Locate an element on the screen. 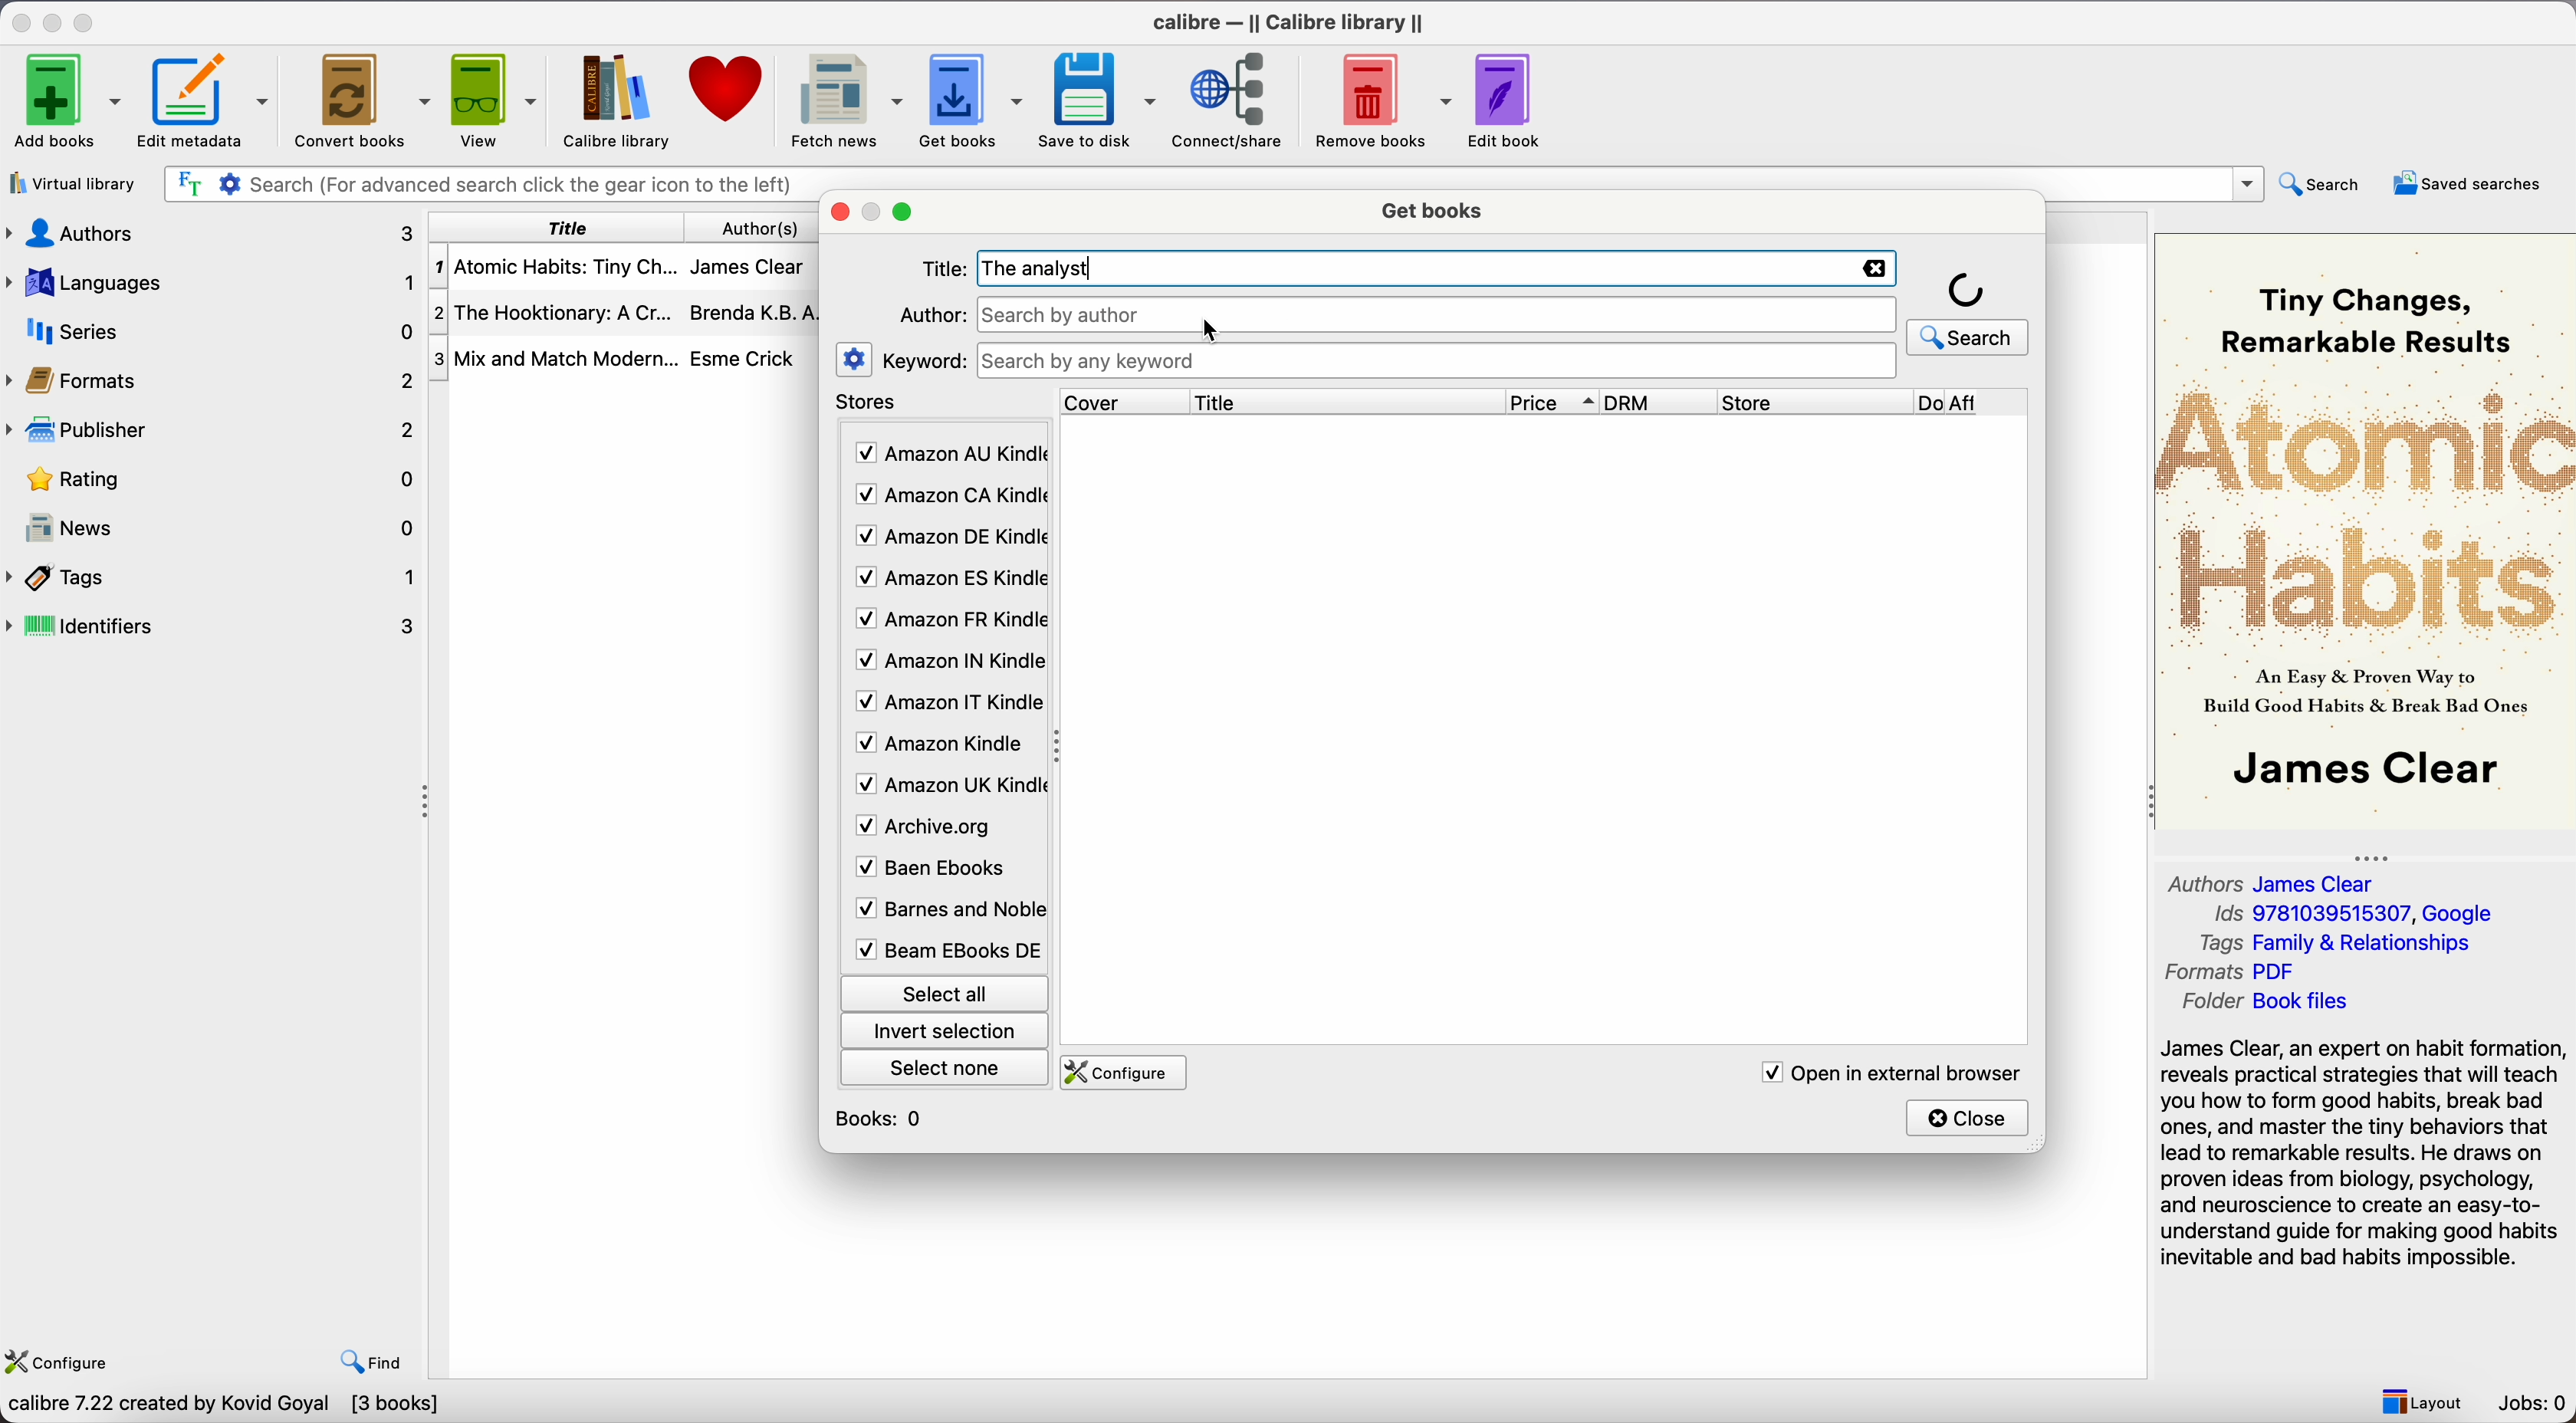 This screenshot has height=1423, width=2576. Amazon UK Kindle is located at coordinates (945, 788).